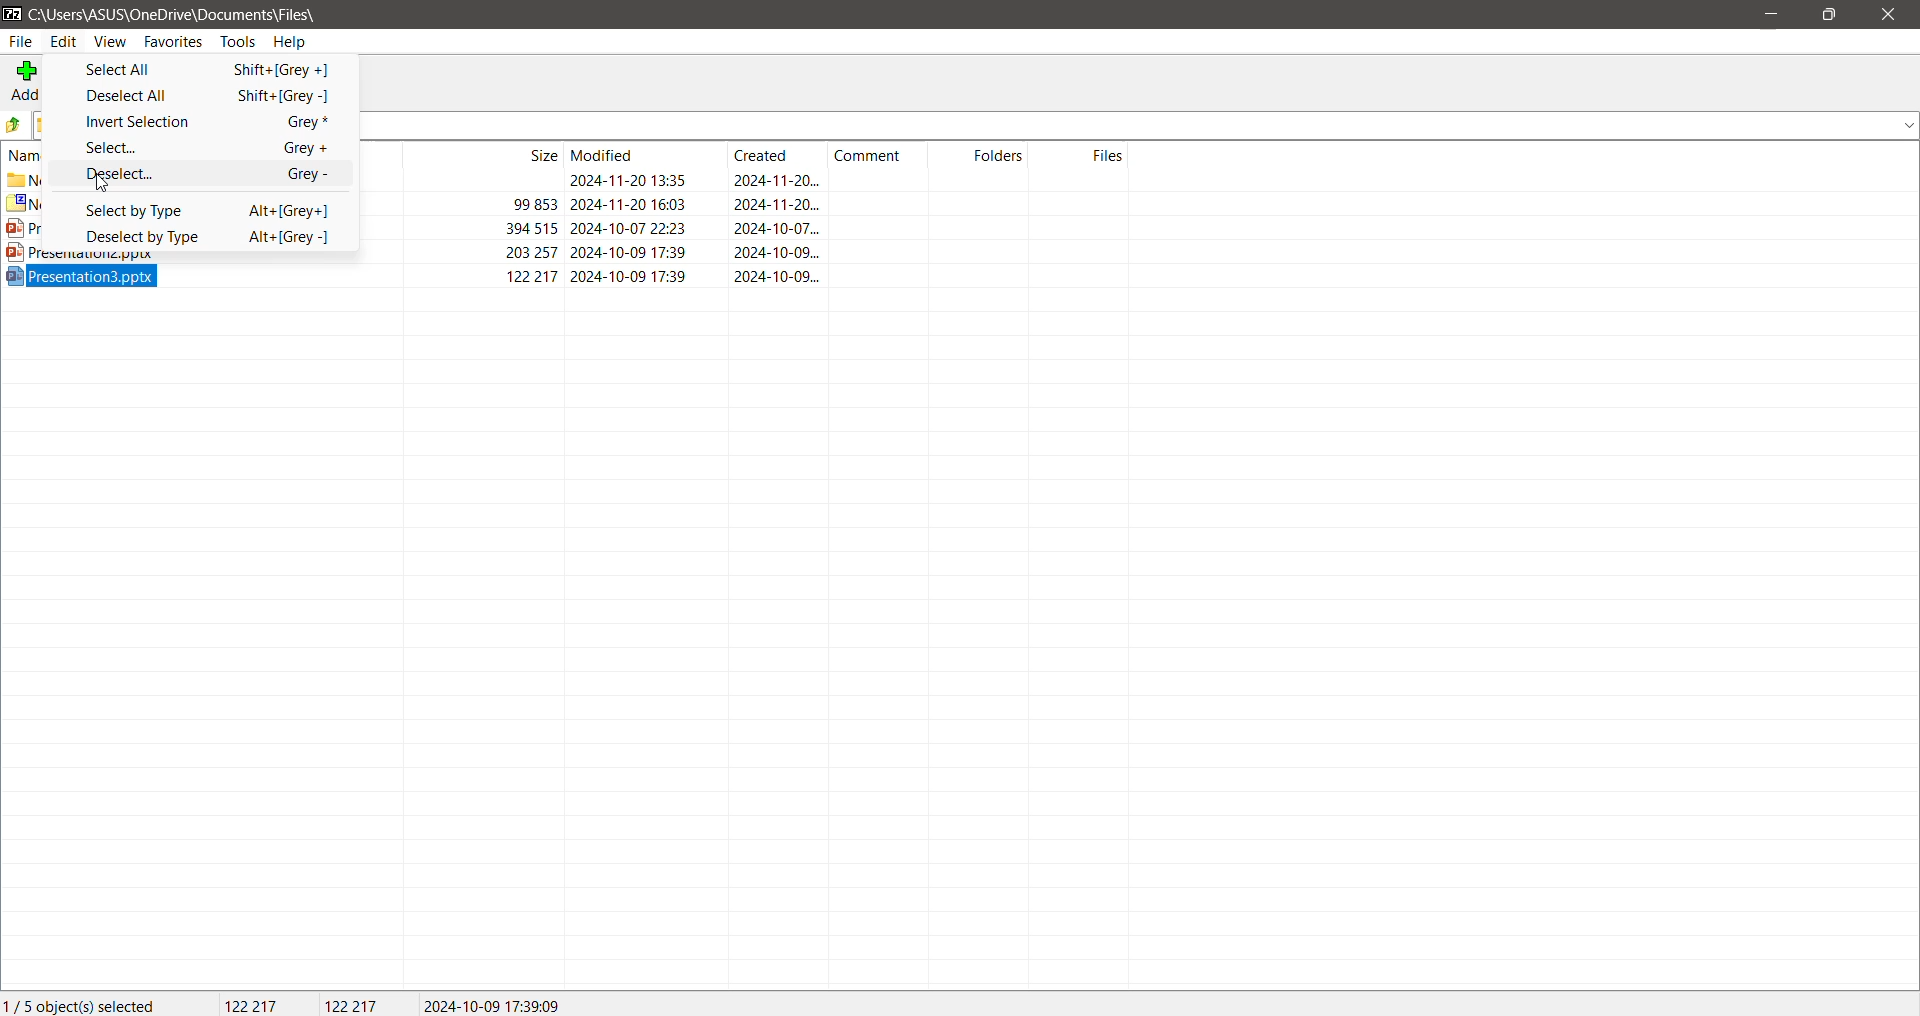  Describe the element at coordinates (171, 43) in the screenshot. I see `Favorites` at that location.